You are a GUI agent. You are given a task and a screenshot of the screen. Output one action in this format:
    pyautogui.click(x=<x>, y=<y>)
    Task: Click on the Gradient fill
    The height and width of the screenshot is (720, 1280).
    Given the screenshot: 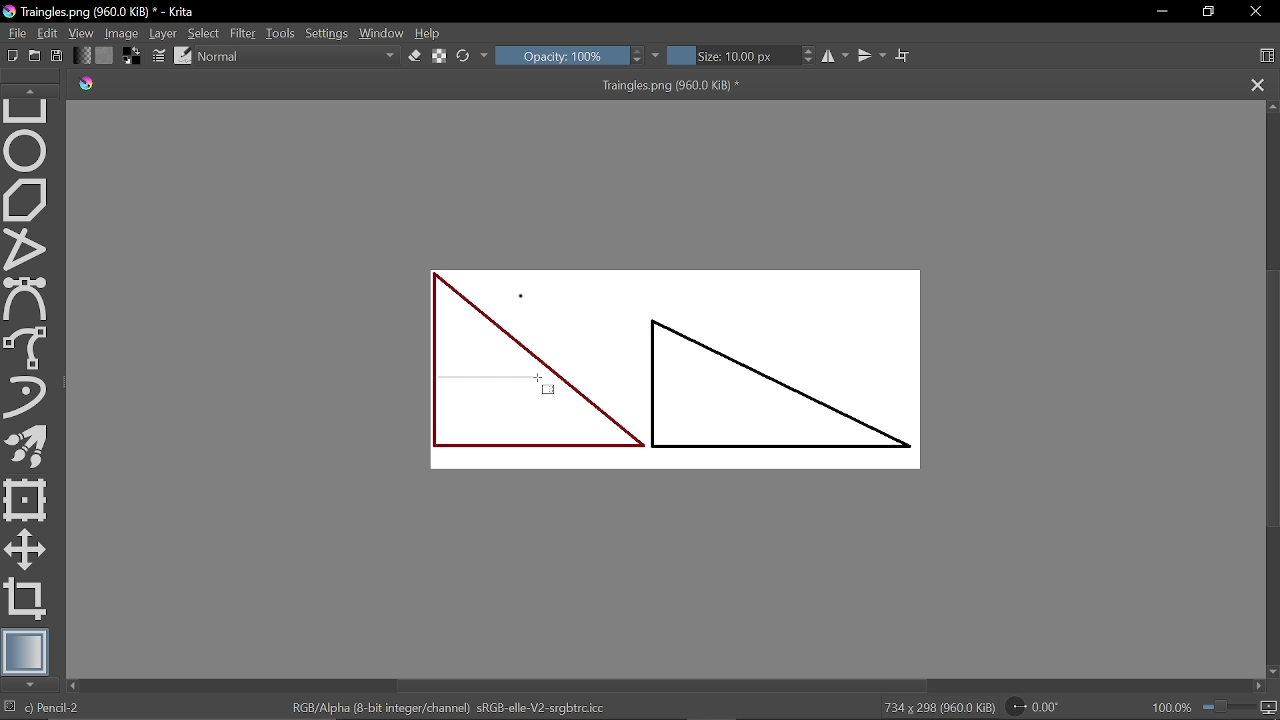 What is the action you would take?
    pyautogui.click(x=82, y=54)
    